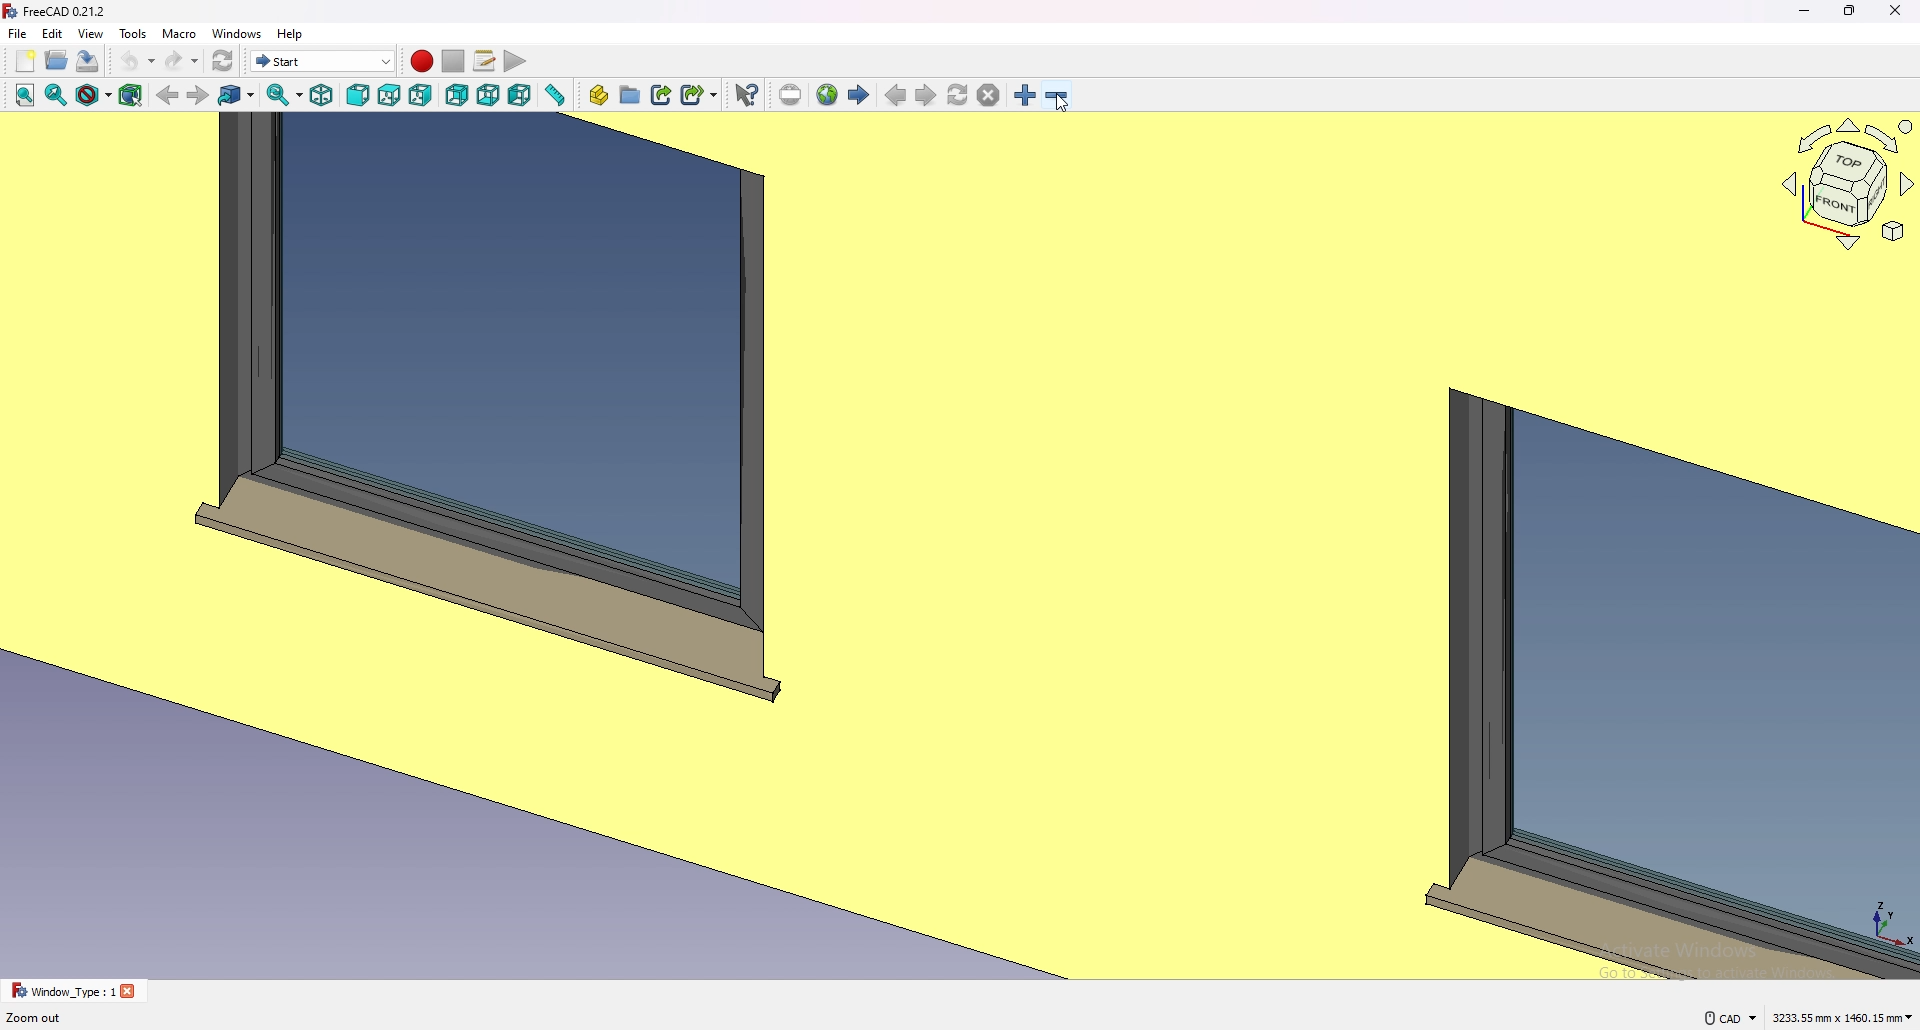 This screenshot has width=1920, height=1030. Describe the element at coordinates (488, 96) in the screenshot. I see `bottom` at that location.